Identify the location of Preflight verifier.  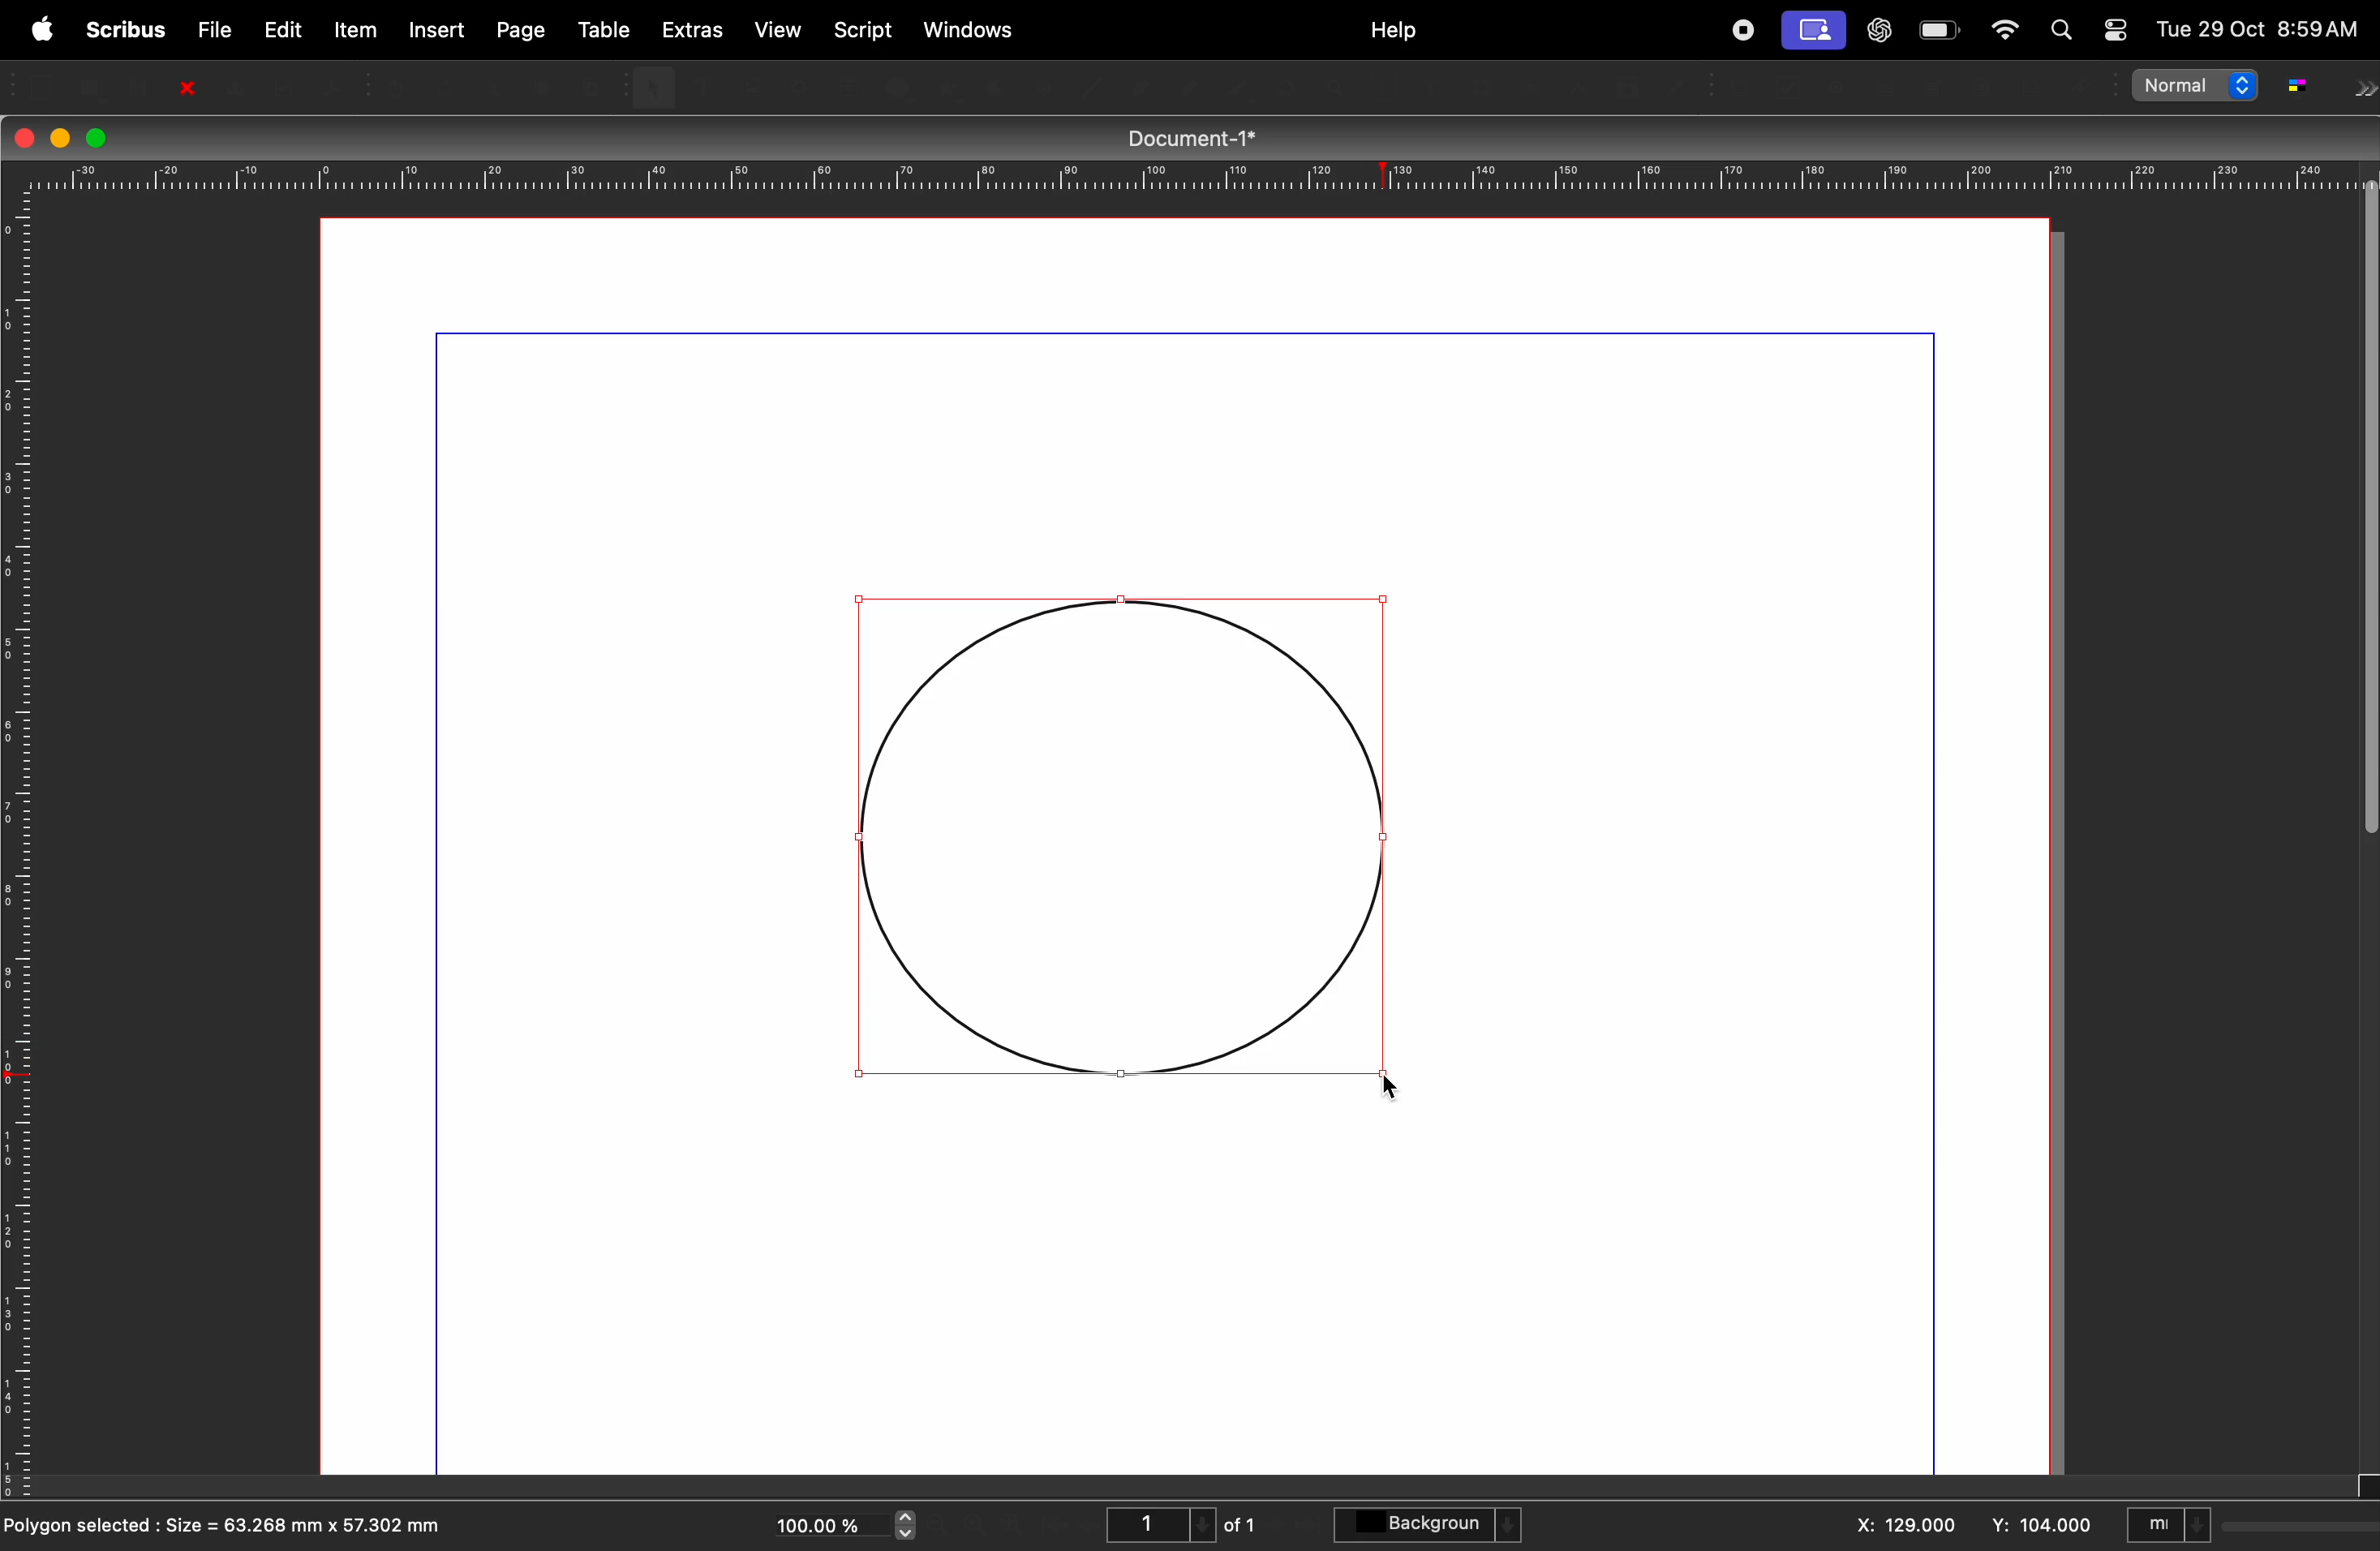
(287, 84).